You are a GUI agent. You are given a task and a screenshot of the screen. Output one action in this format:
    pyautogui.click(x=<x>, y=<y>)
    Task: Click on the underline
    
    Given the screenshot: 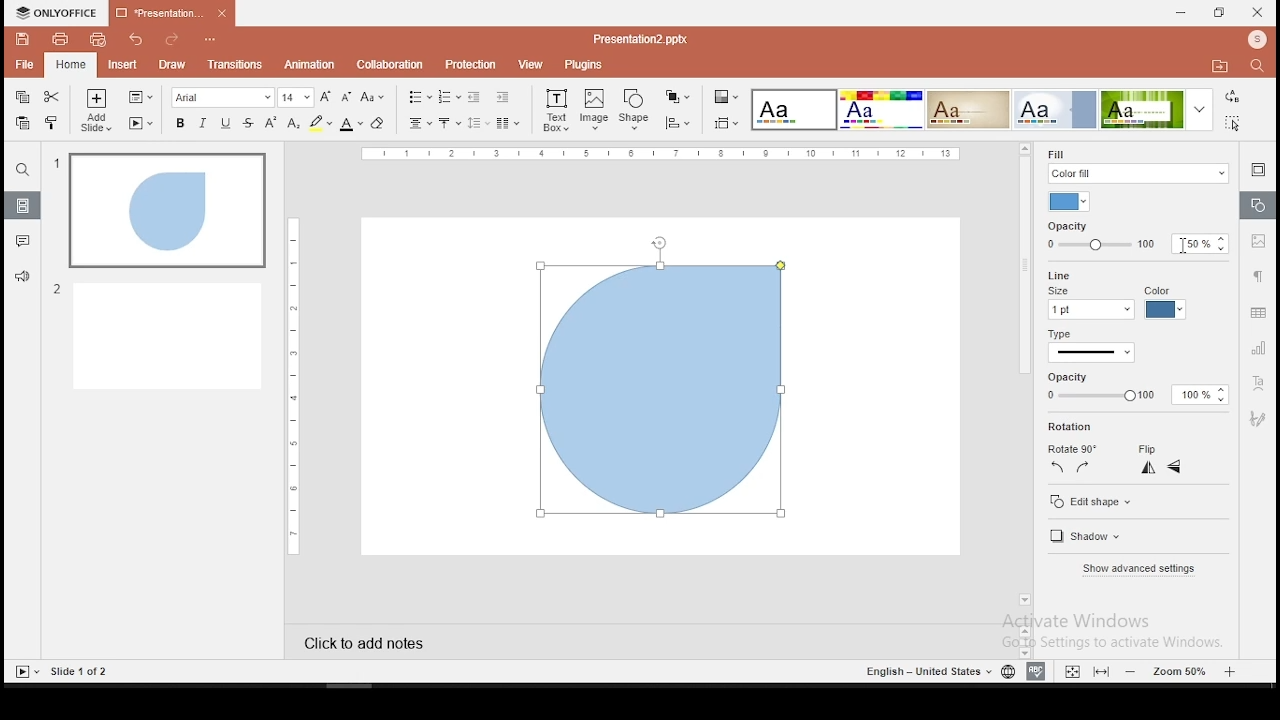 What is the action you would take?
    pyautogui.click(x=226, y=123)
    